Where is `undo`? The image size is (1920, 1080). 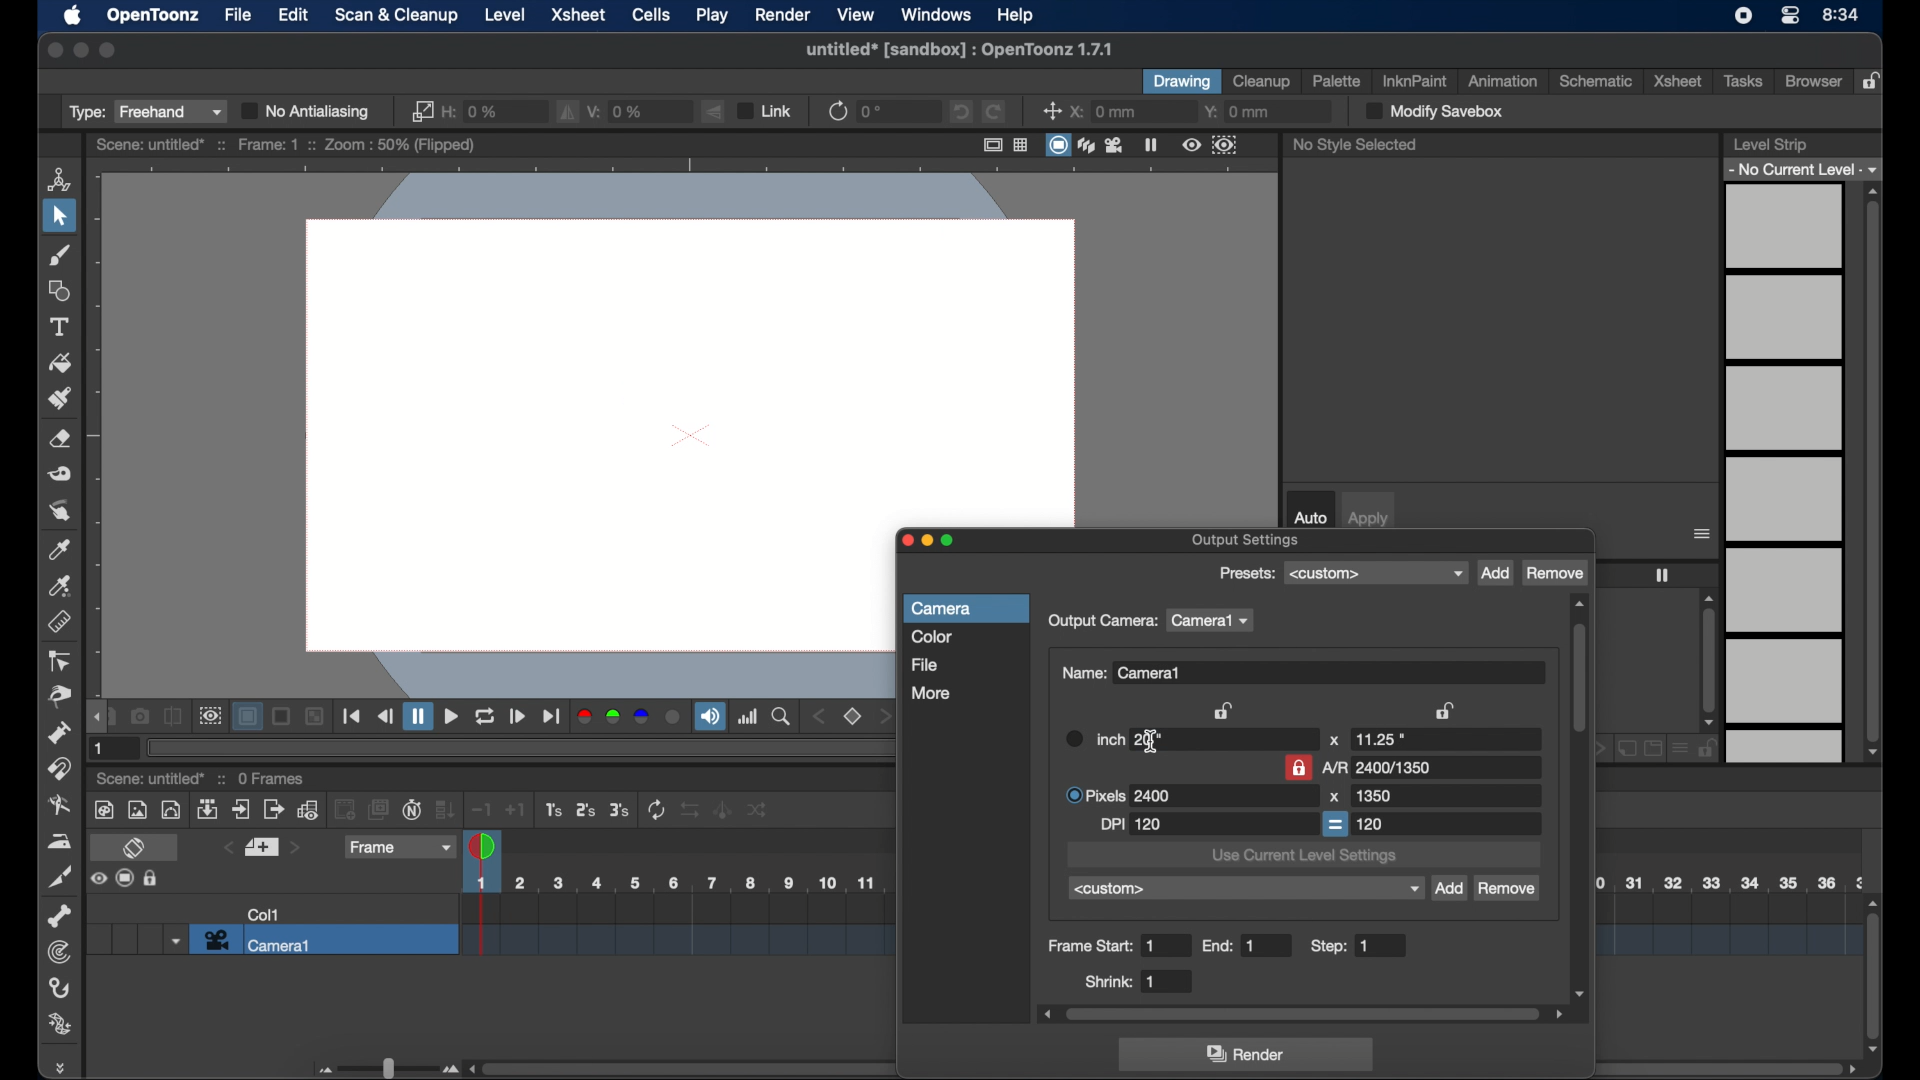 undo is located at coordinates (959, 111).